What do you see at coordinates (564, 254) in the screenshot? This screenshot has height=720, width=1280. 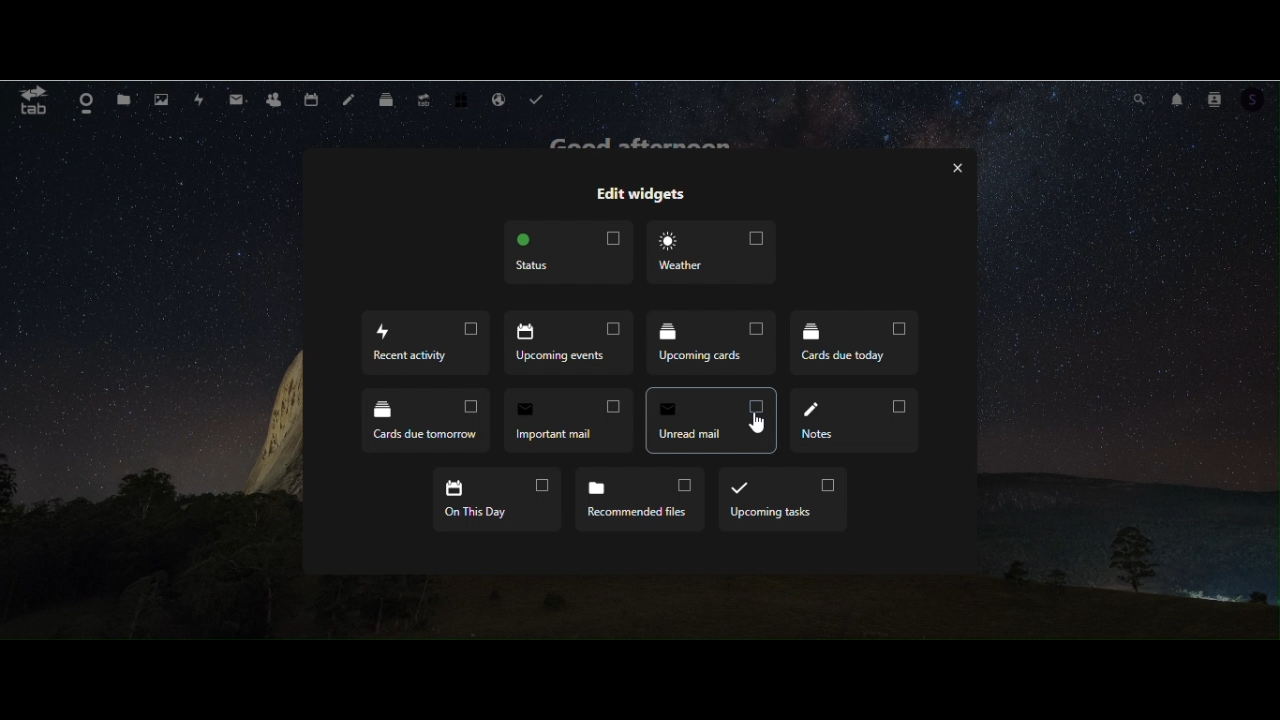 I see `Status` at bounding box center [564, 254].